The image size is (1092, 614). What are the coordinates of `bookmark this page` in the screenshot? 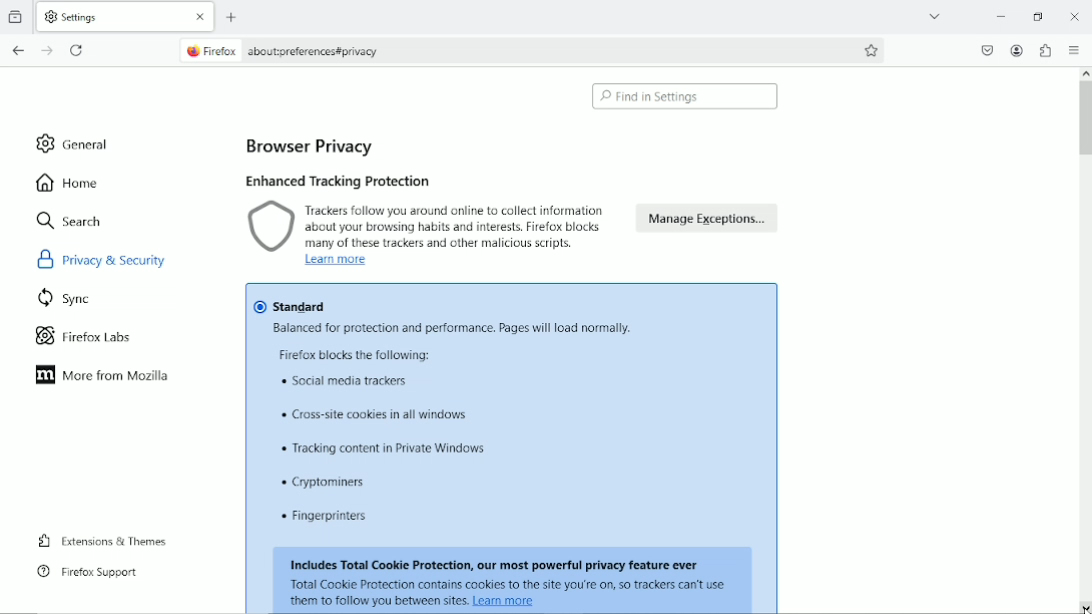 It's located at (870, 50).